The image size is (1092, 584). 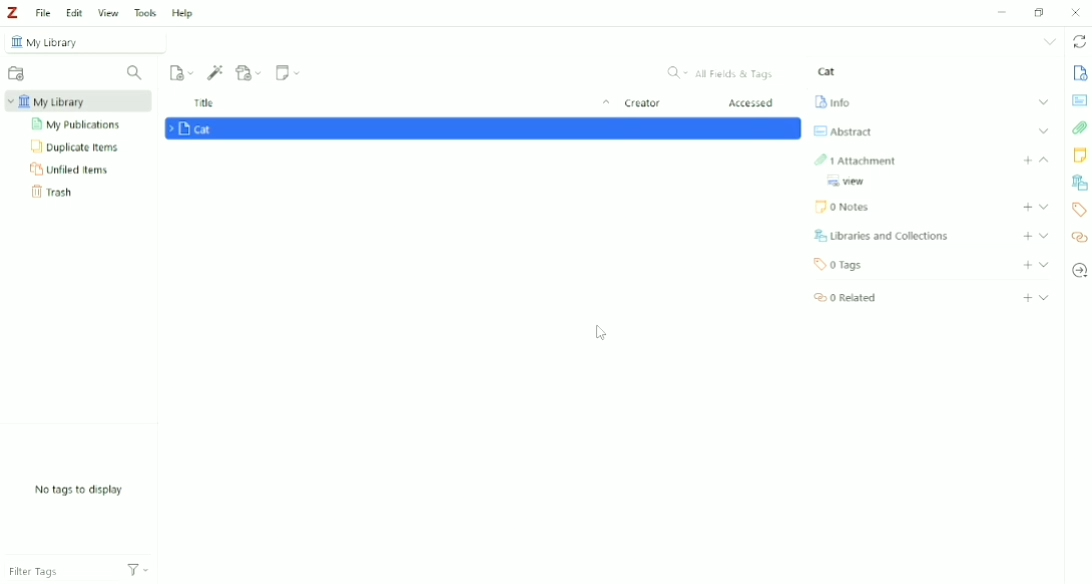 What do you see at coordinates (182, 14) in the screenshot?
I see `Help` at bounding box center [182, 14].